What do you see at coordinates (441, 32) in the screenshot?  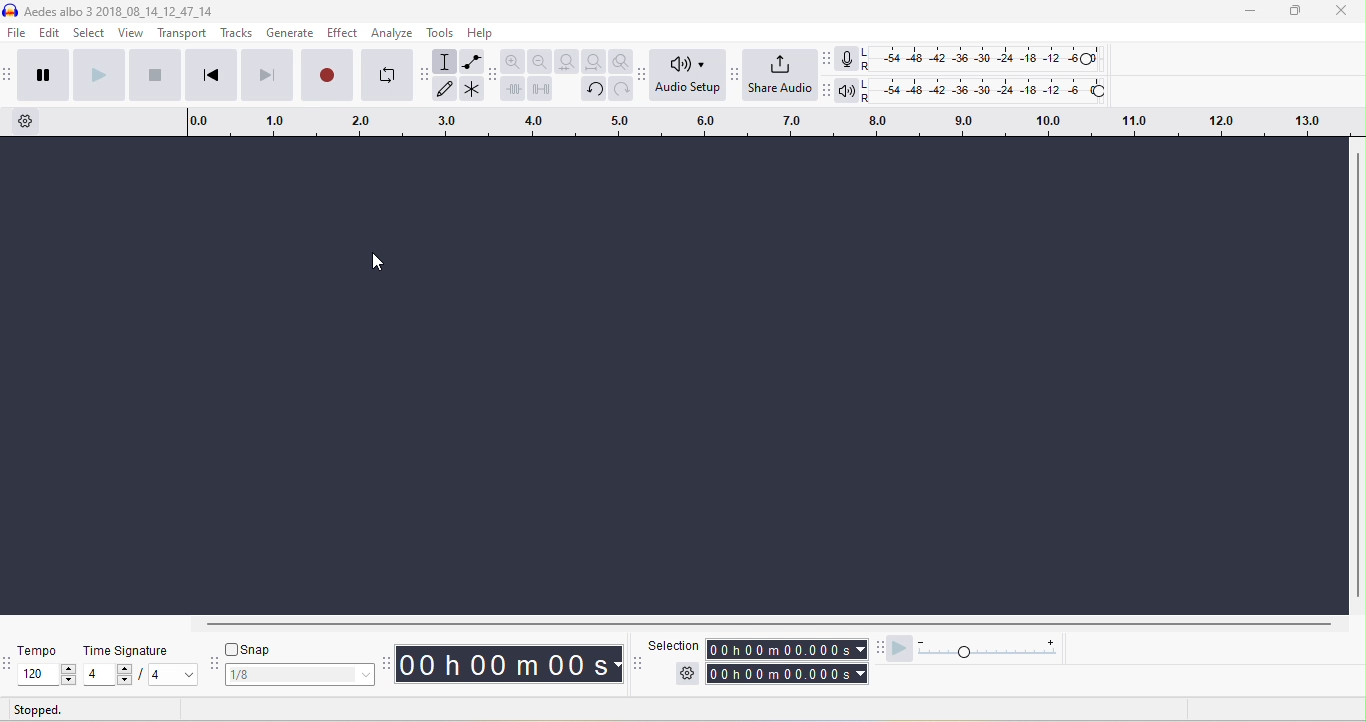 I see `tools` at bounding box center [441, 32].